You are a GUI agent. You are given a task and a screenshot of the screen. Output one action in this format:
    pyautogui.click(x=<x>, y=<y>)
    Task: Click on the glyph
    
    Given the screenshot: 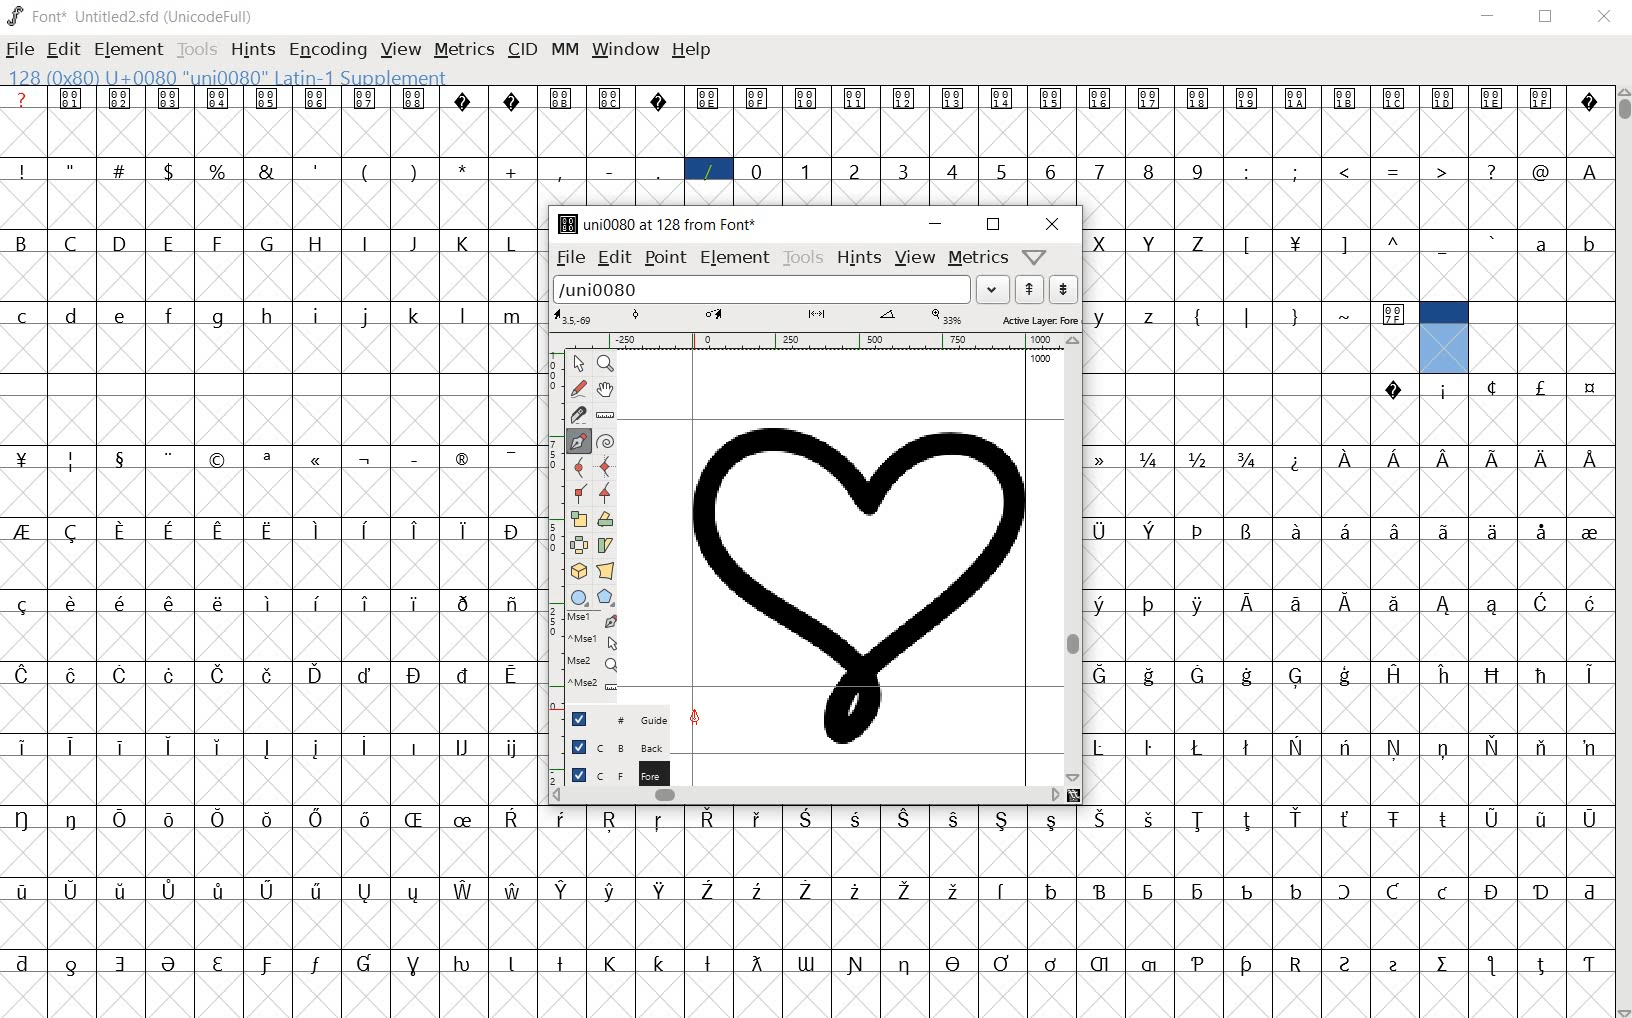 What is the action you would take?
    pyautogui.click(x=953, y=98)
    